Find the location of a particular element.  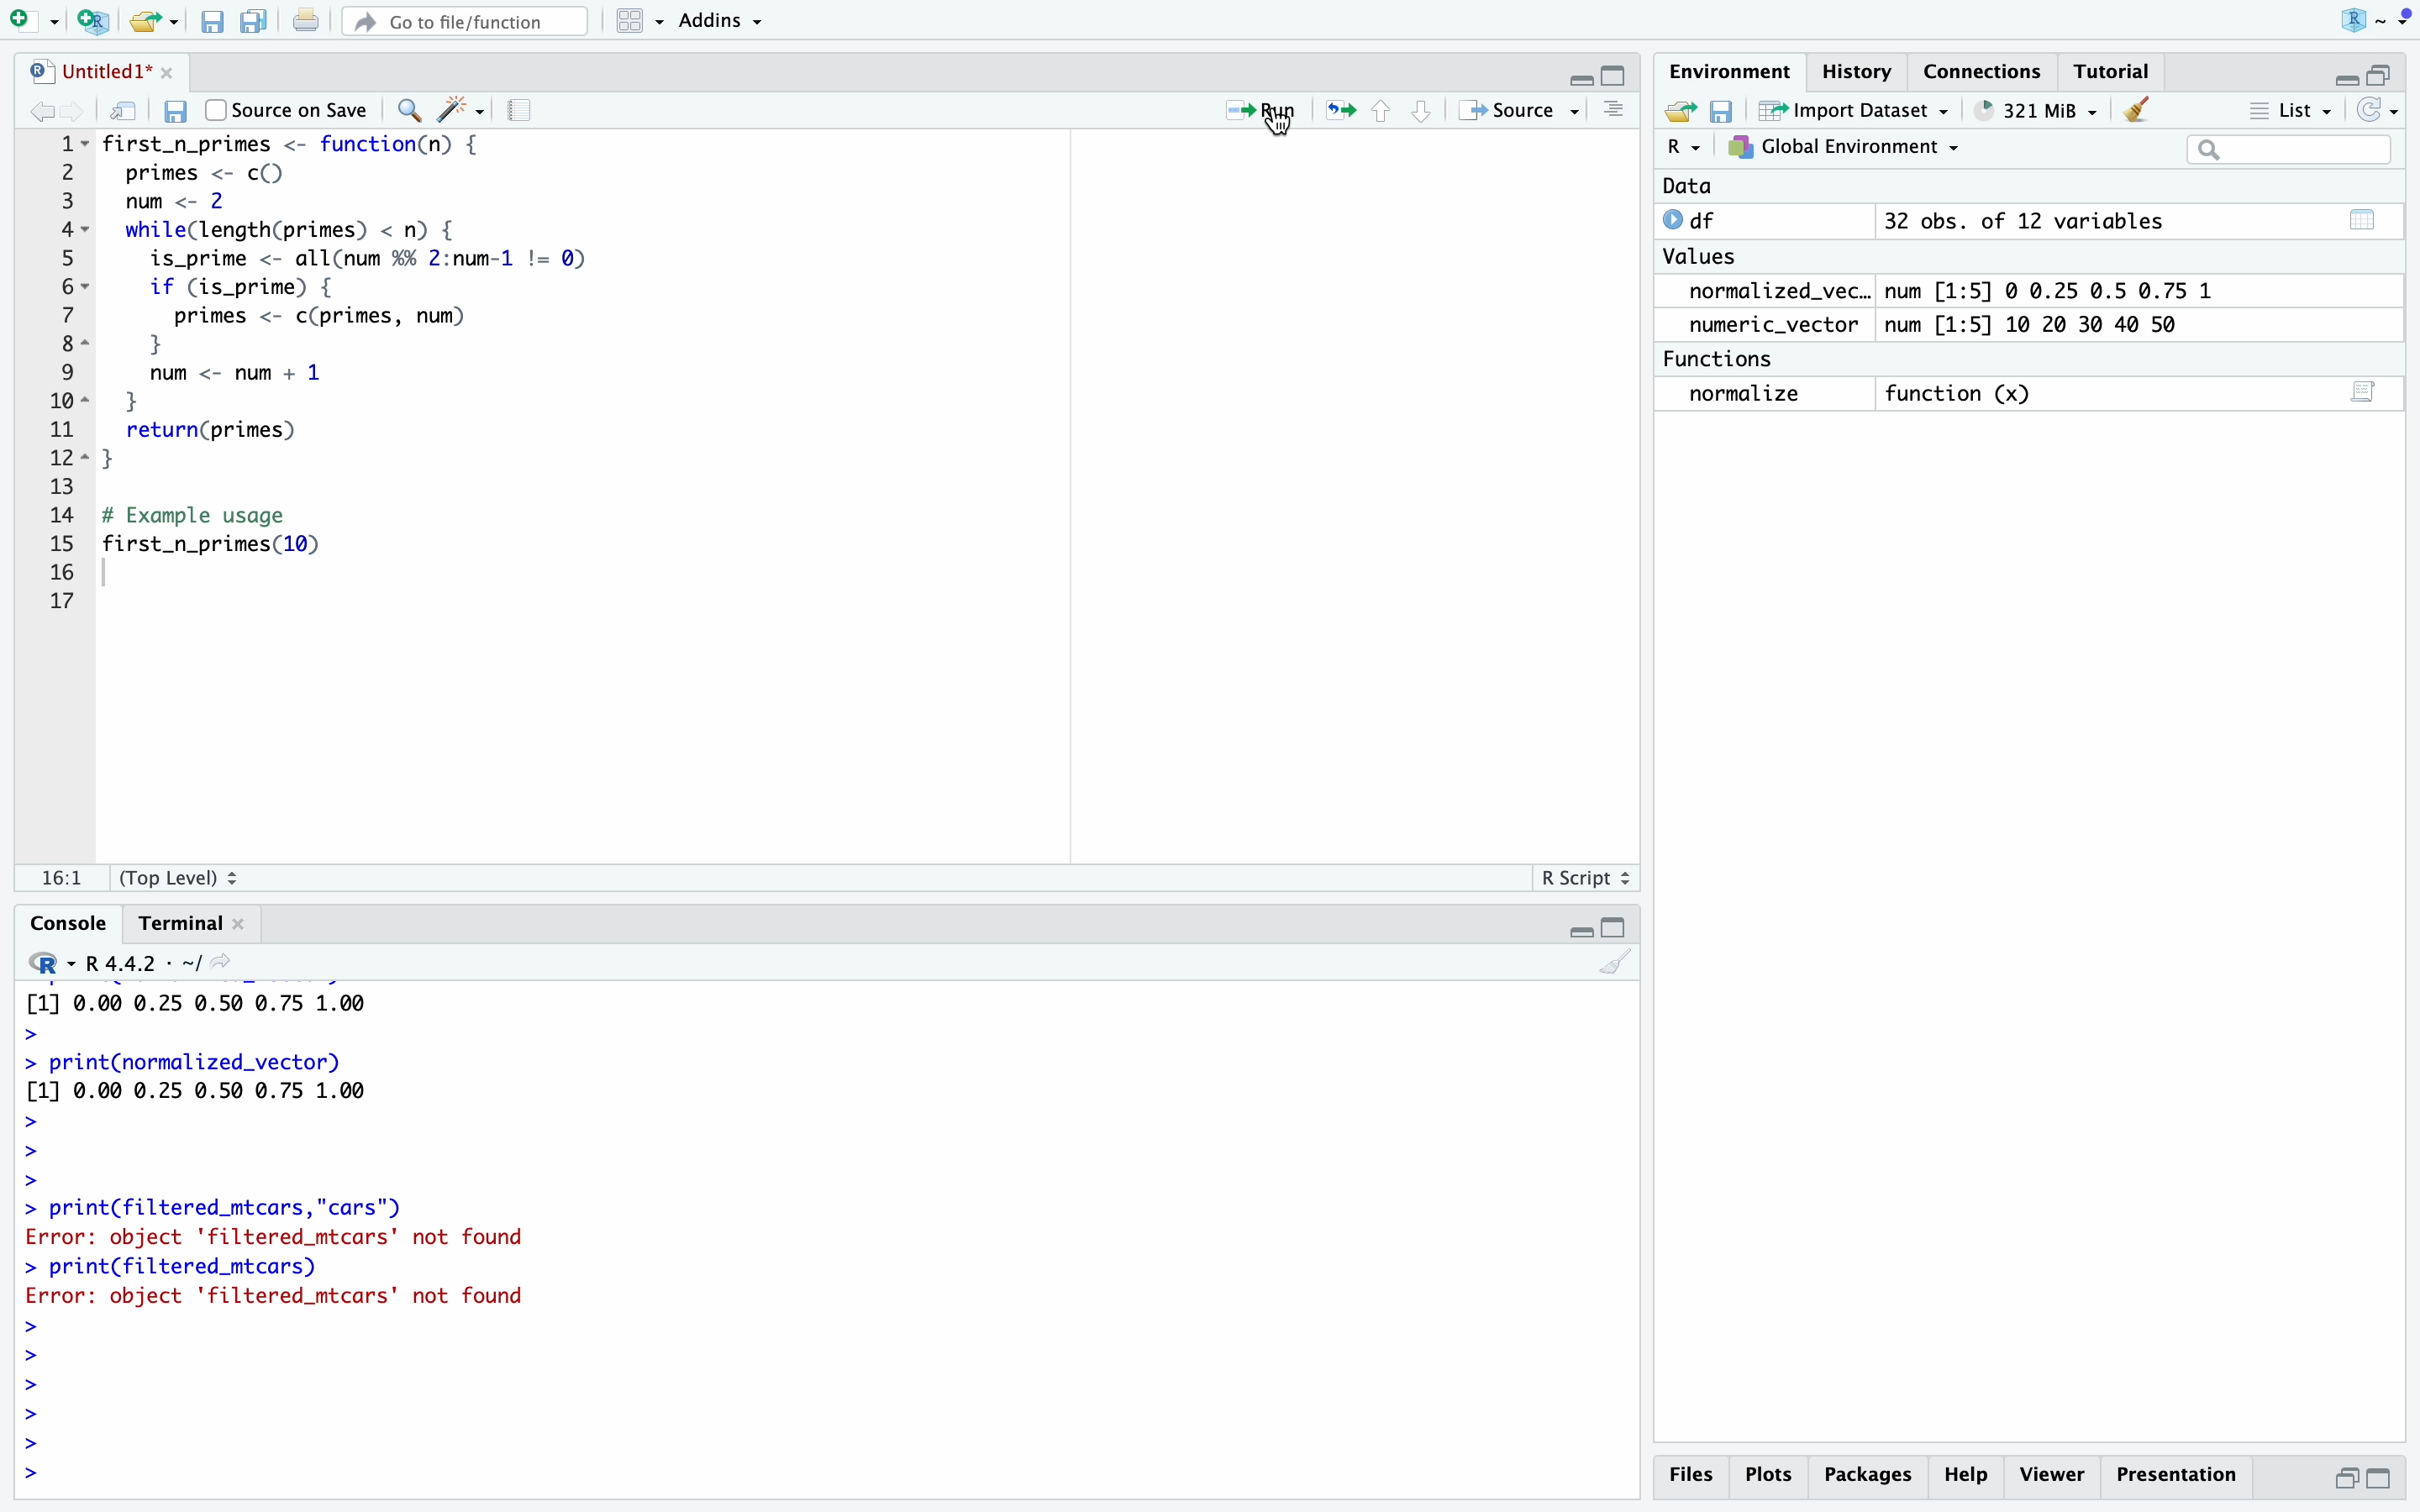

save all doc is located at coordinates (258, 22).